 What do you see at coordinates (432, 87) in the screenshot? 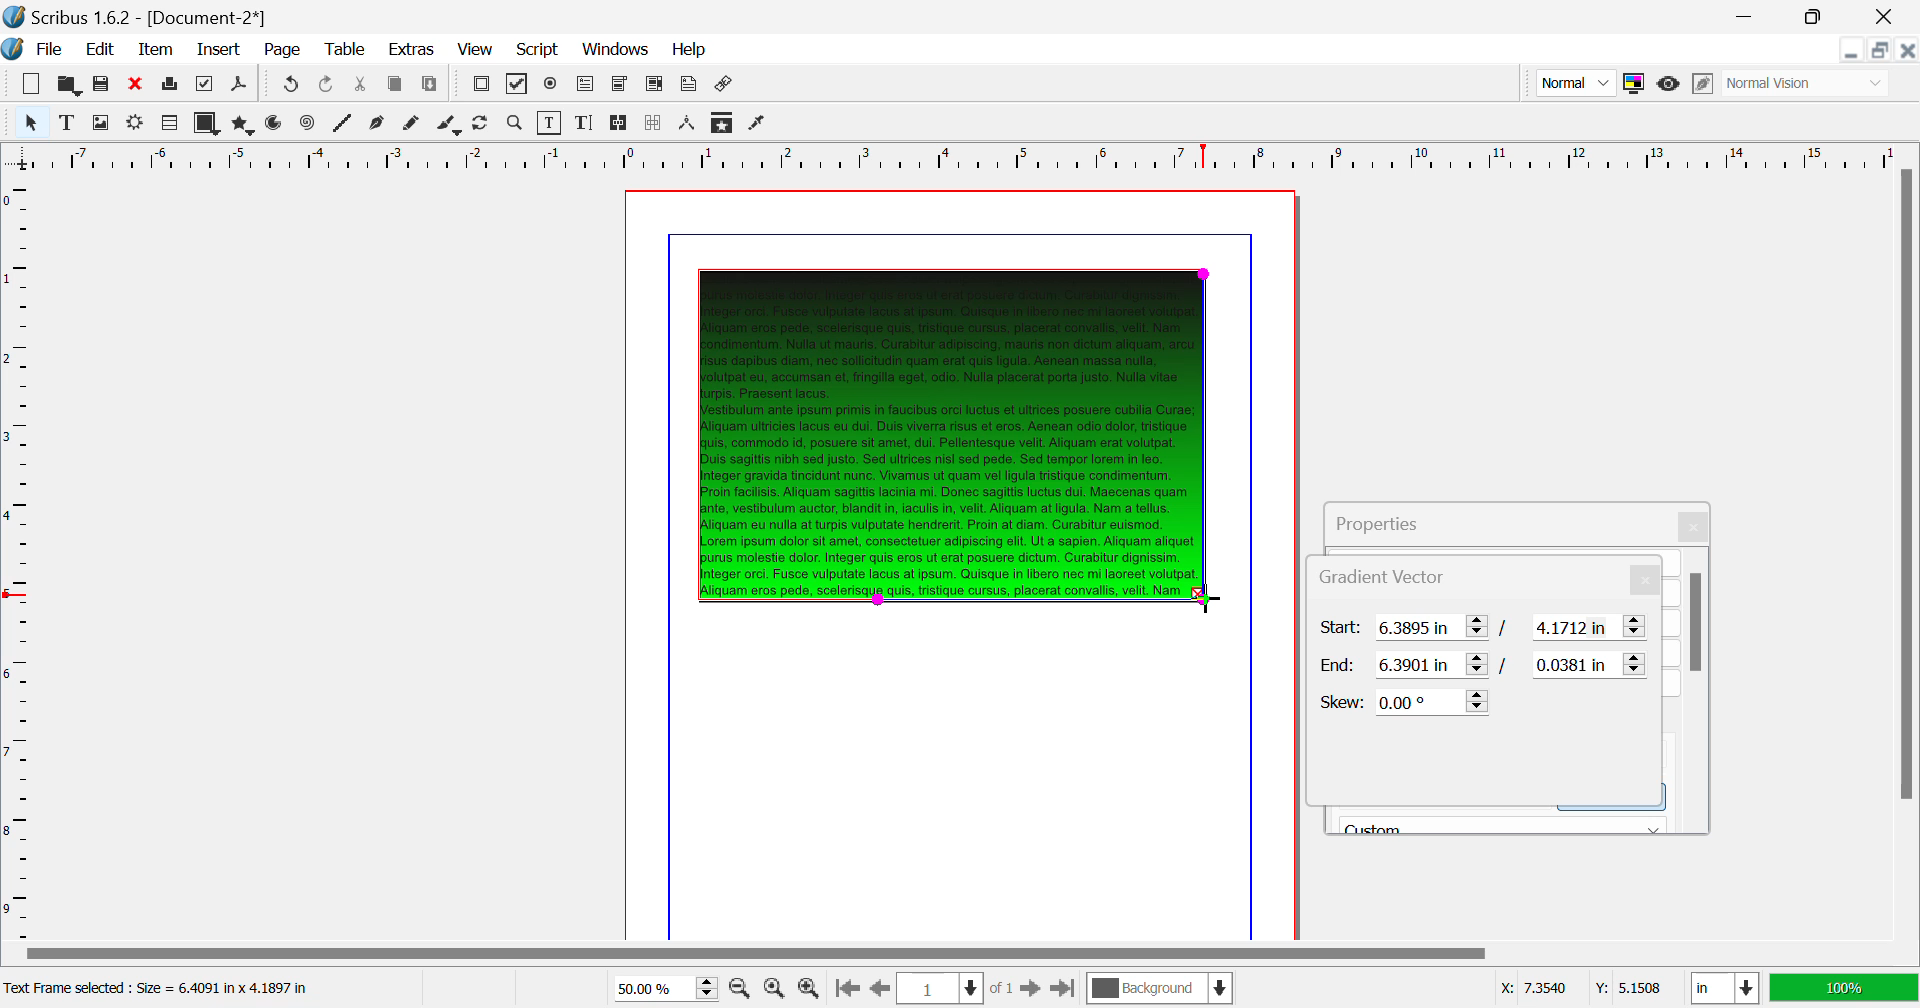
I see `Paste` at bounding box center [432, 87].